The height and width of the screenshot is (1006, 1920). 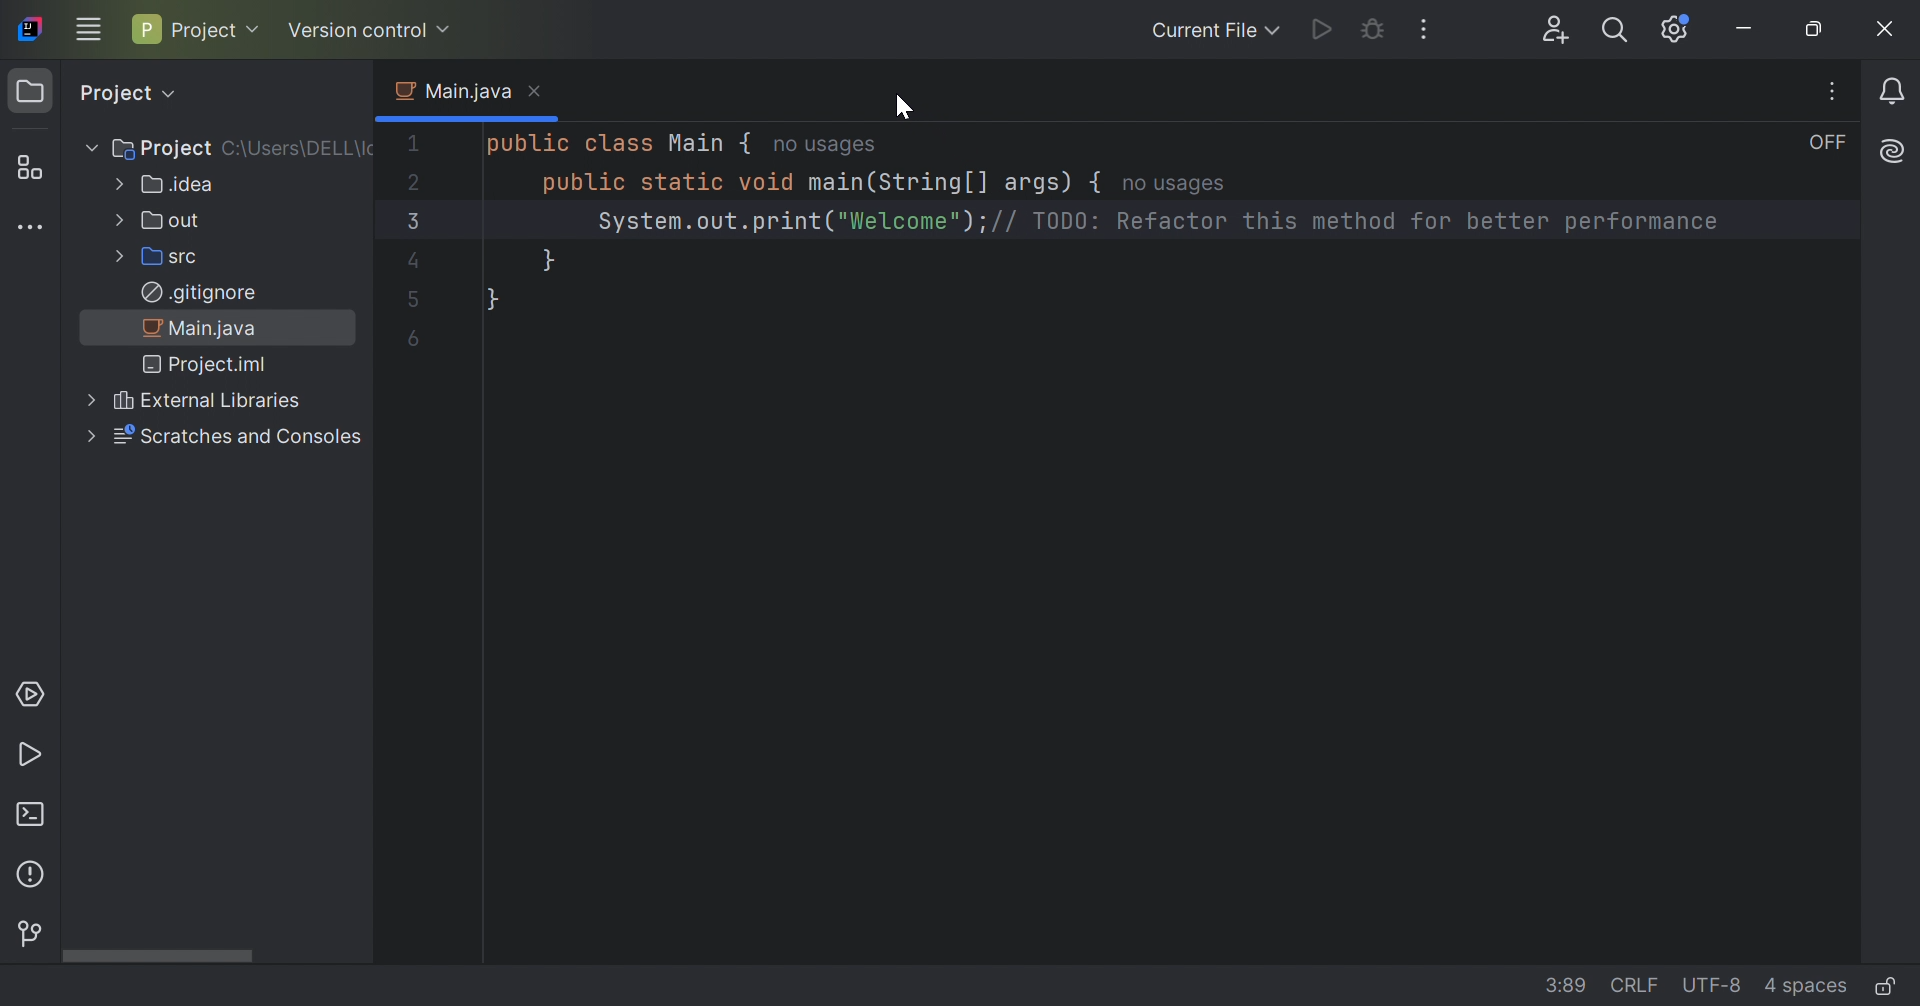 I want to click on More actions, so click(x=1421, y=30).